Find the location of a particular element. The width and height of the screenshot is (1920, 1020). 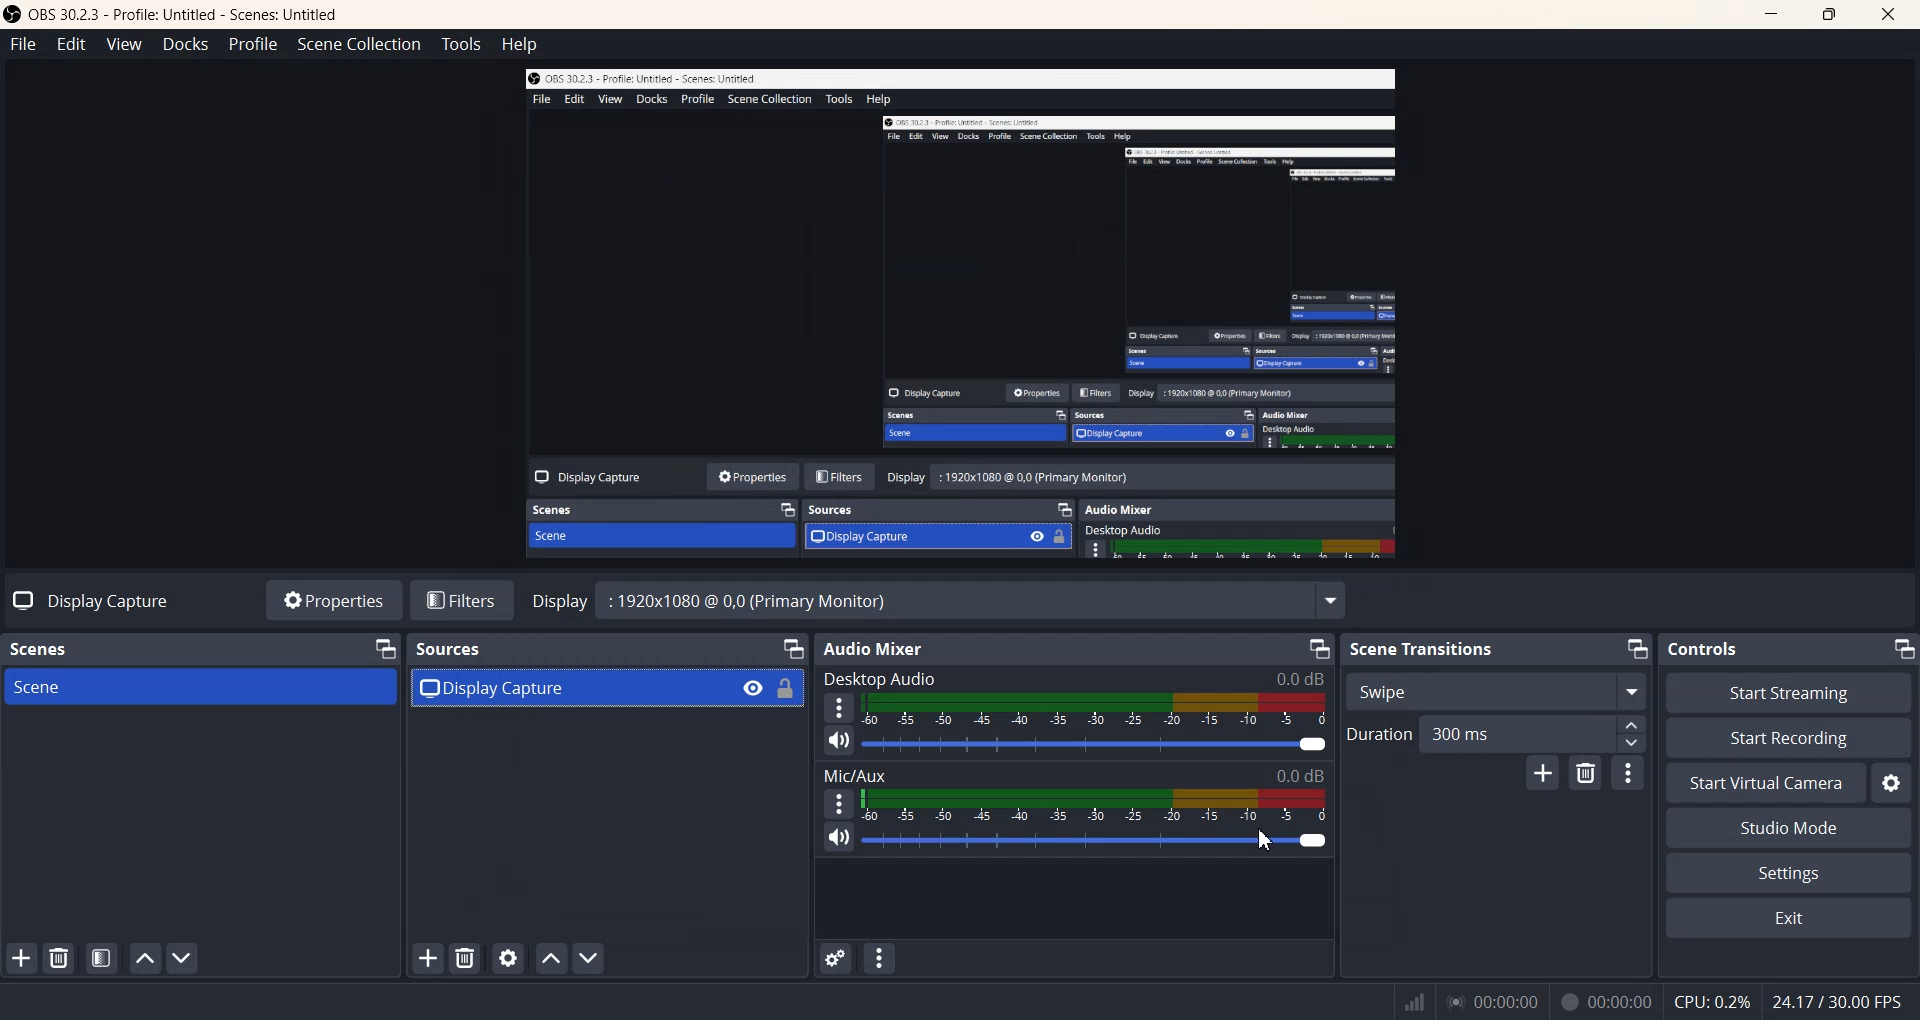

Move Scene Down is located at coordinates (182, 957).